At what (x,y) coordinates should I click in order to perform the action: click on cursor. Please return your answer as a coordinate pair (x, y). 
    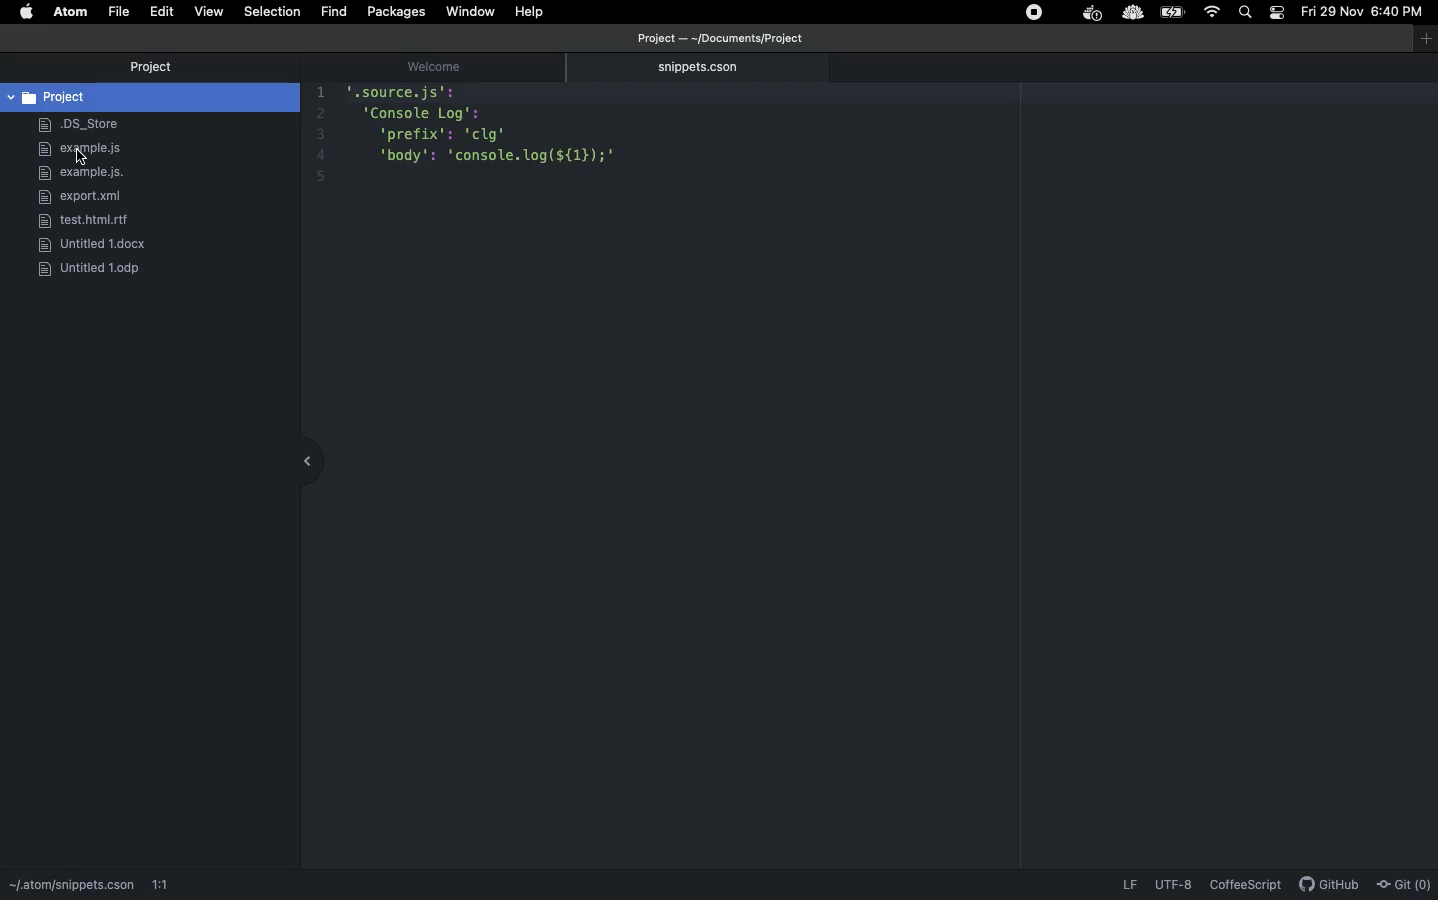
    Looking at the image, I should click on (84, 158).